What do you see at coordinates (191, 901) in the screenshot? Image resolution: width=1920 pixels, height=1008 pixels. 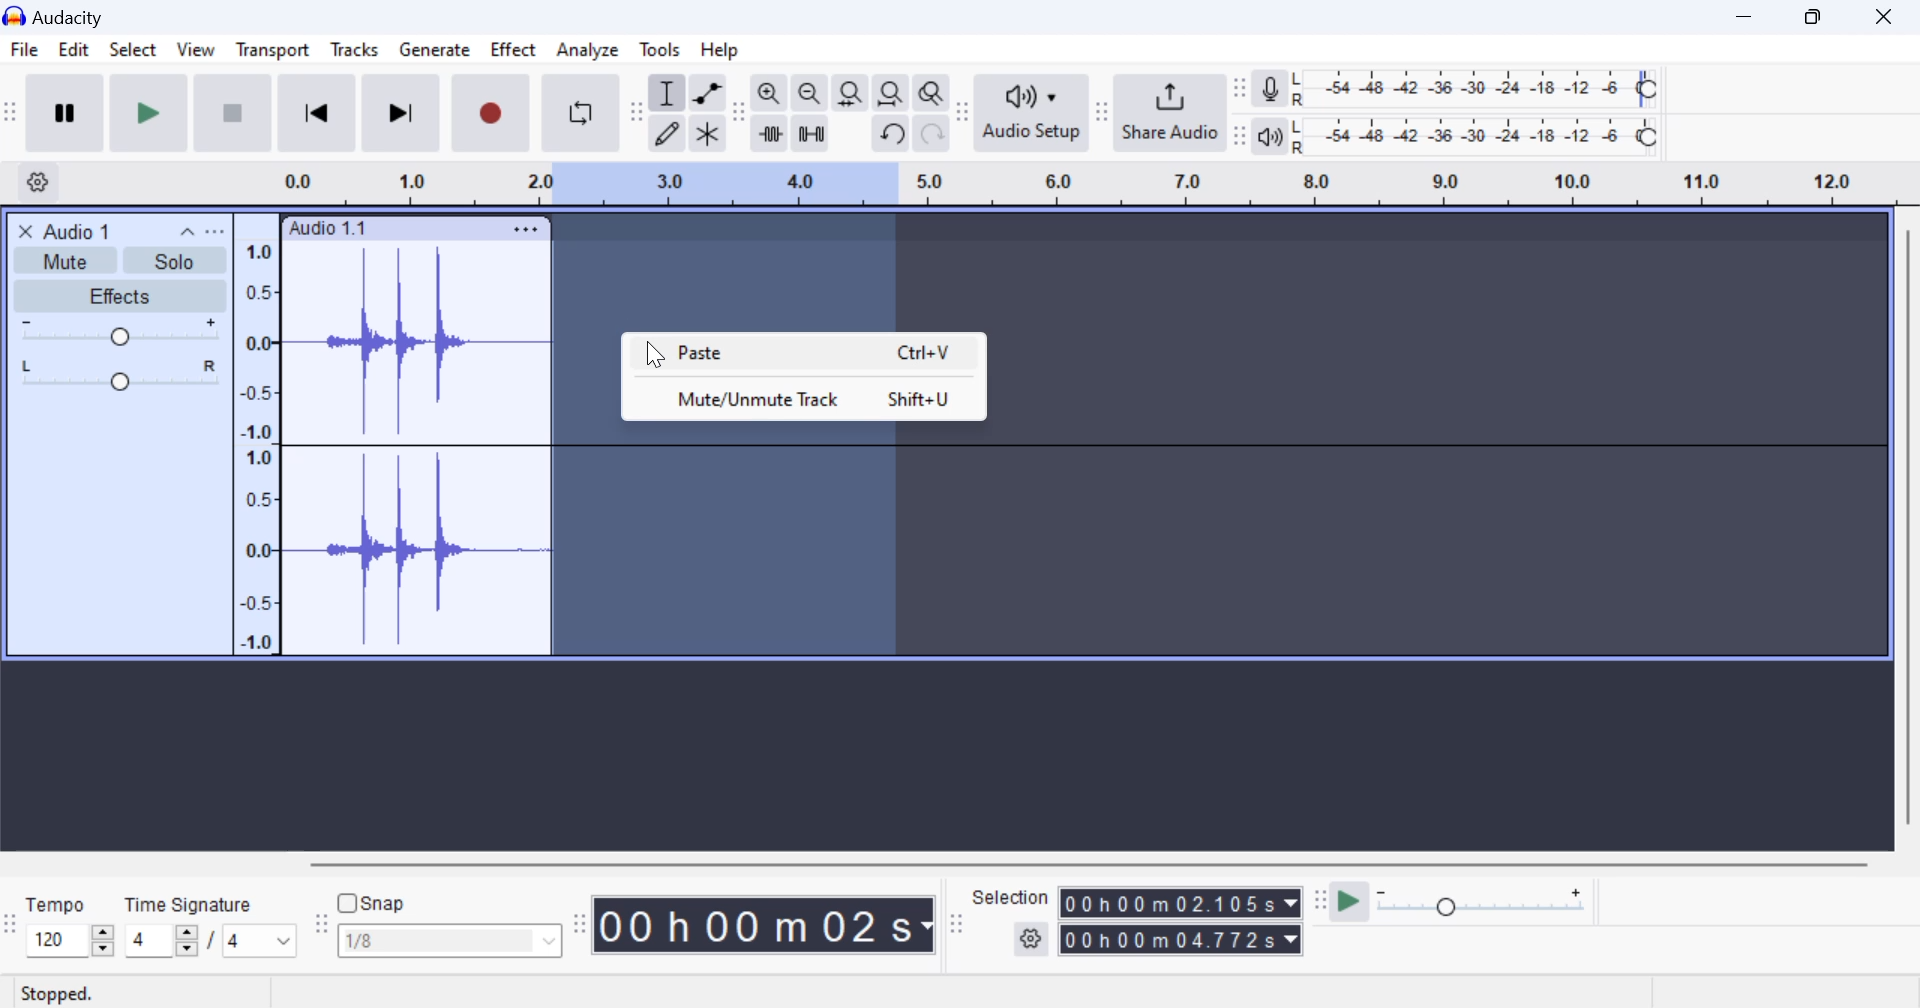 I see `Time Signature` at bounding box center [191, 901].